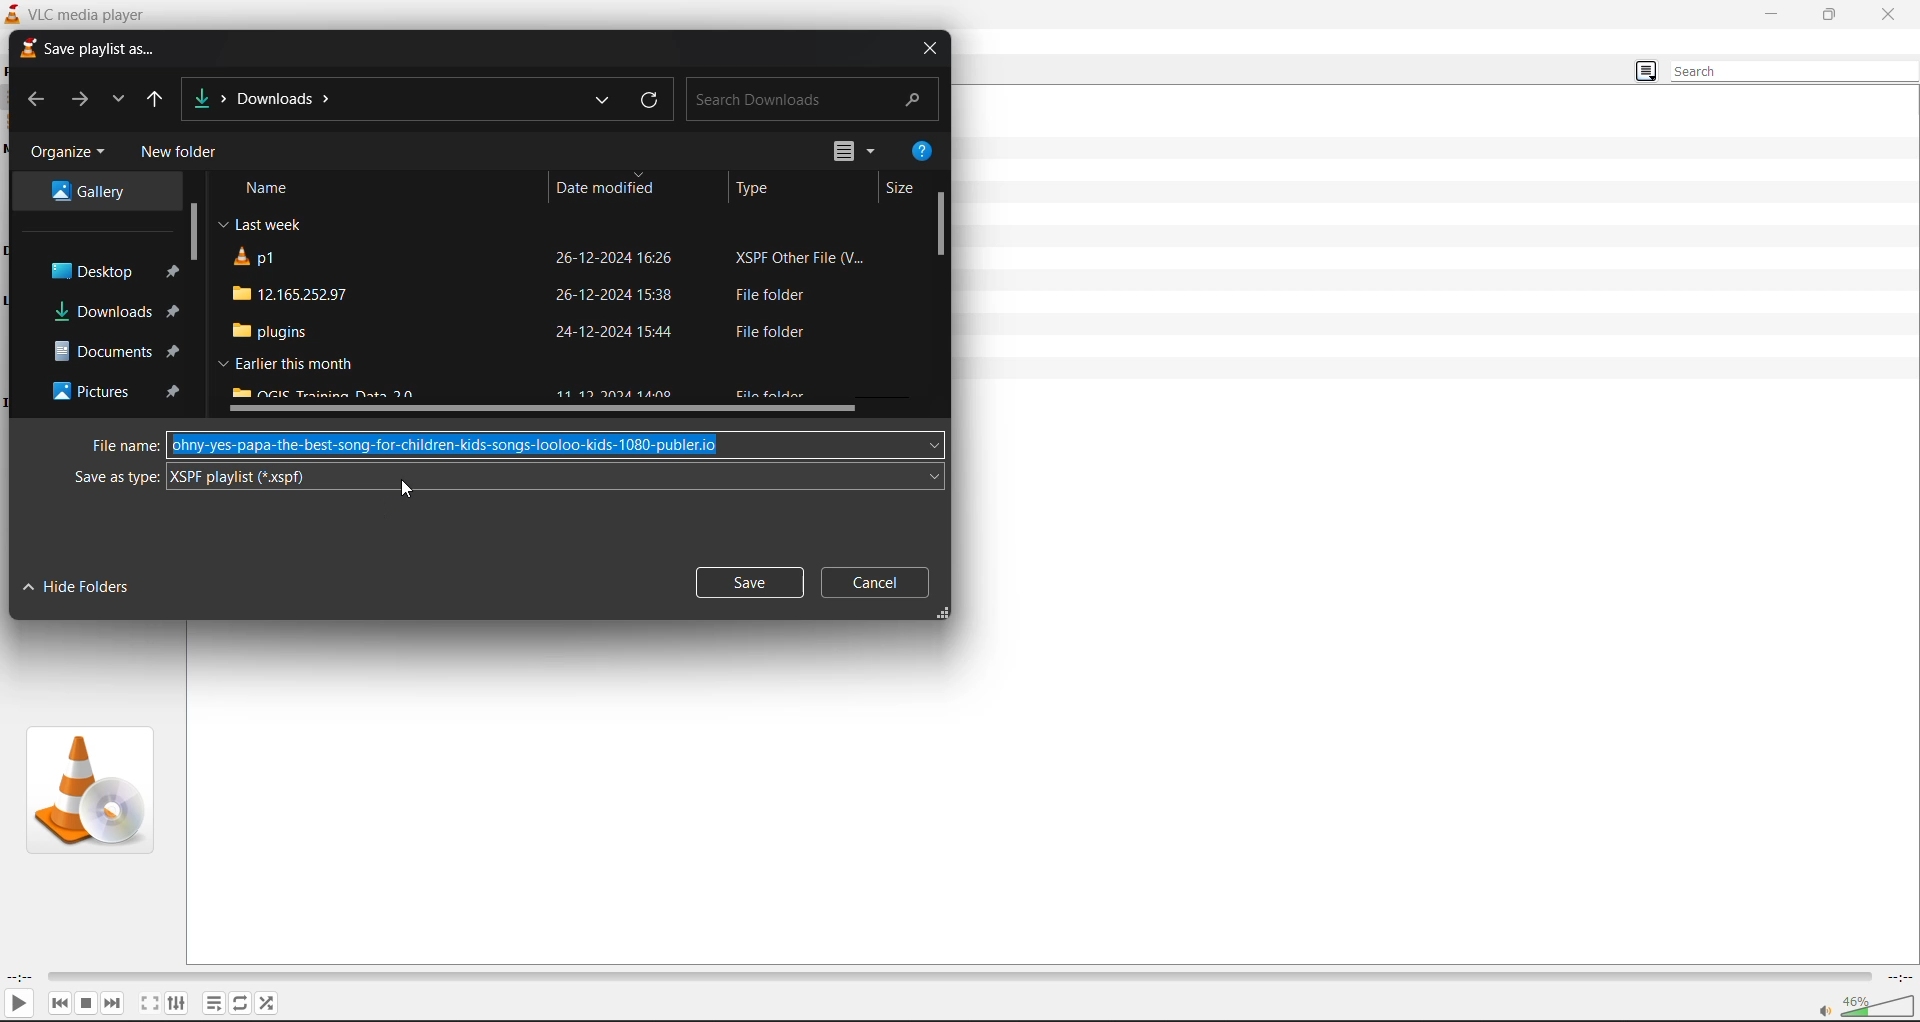 This screenshot has height=1022, width=1920. Describe the element at coordinates (59, 1002) in the screenshot. I see `previous` at that location.